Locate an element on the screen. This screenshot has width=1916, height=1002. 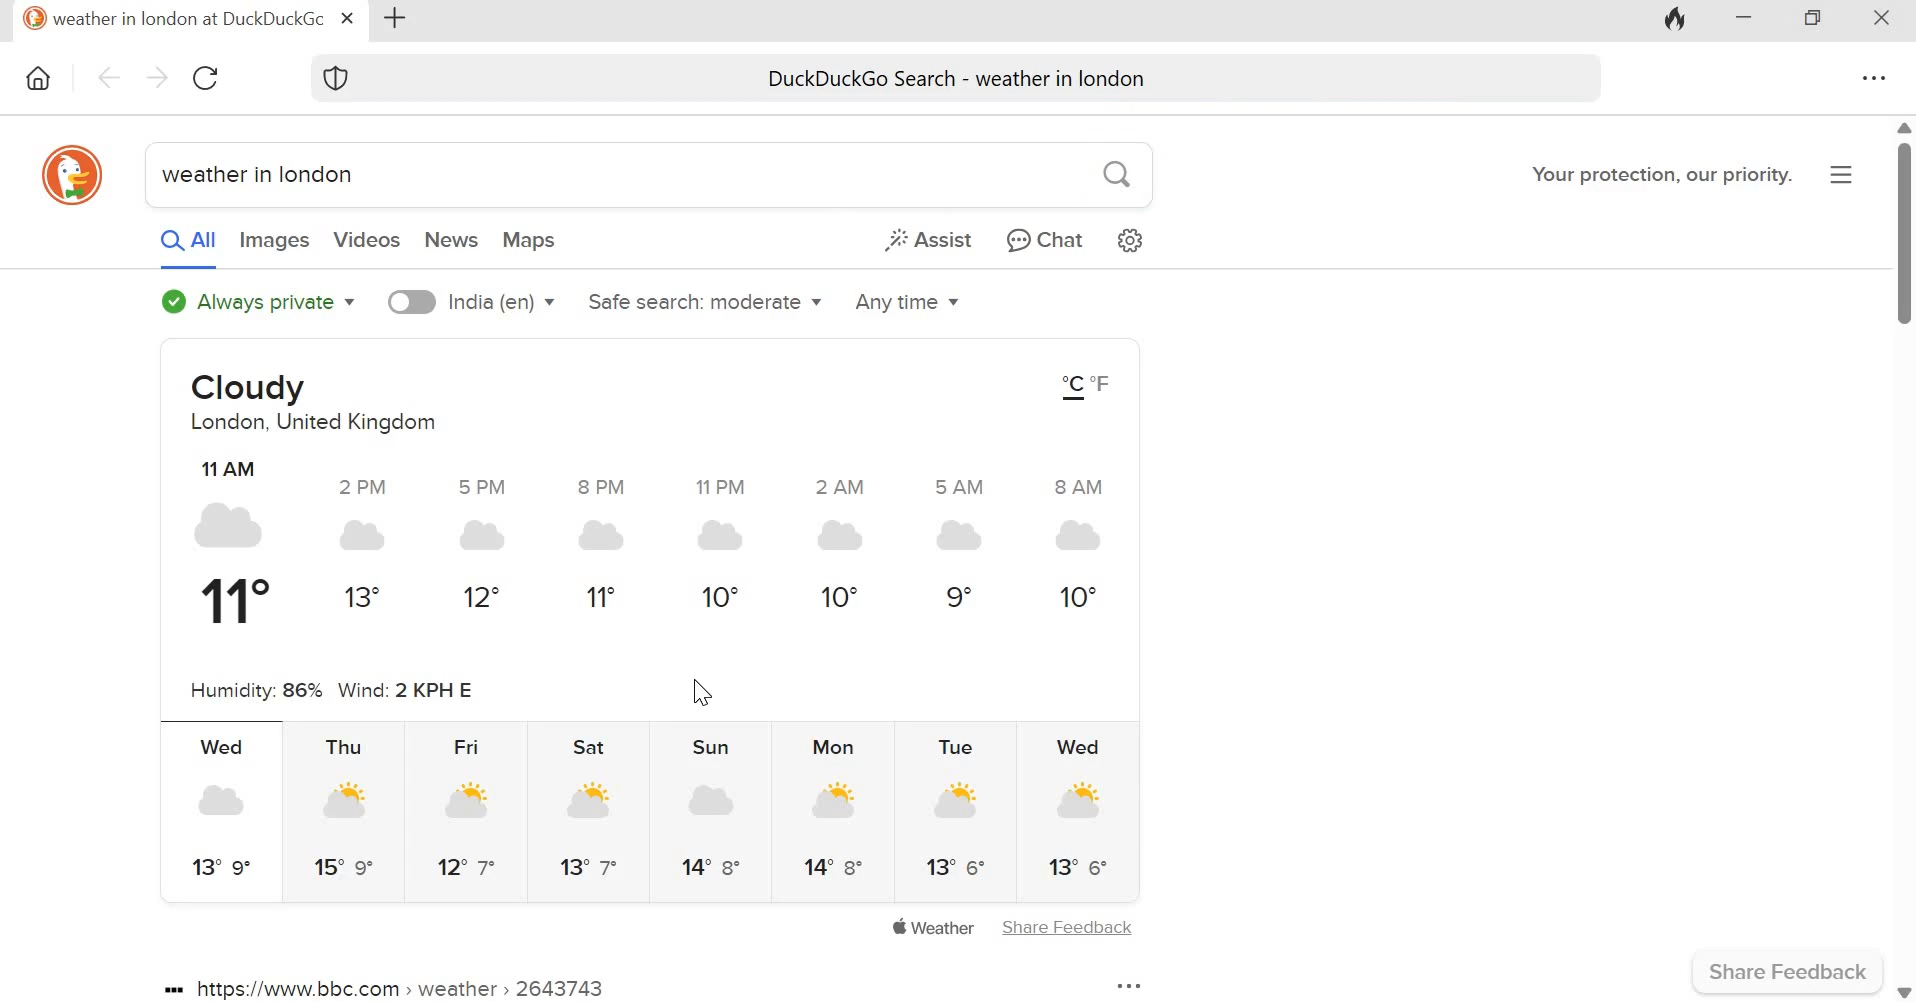
Application menu is located at coordinates (1844, 174).